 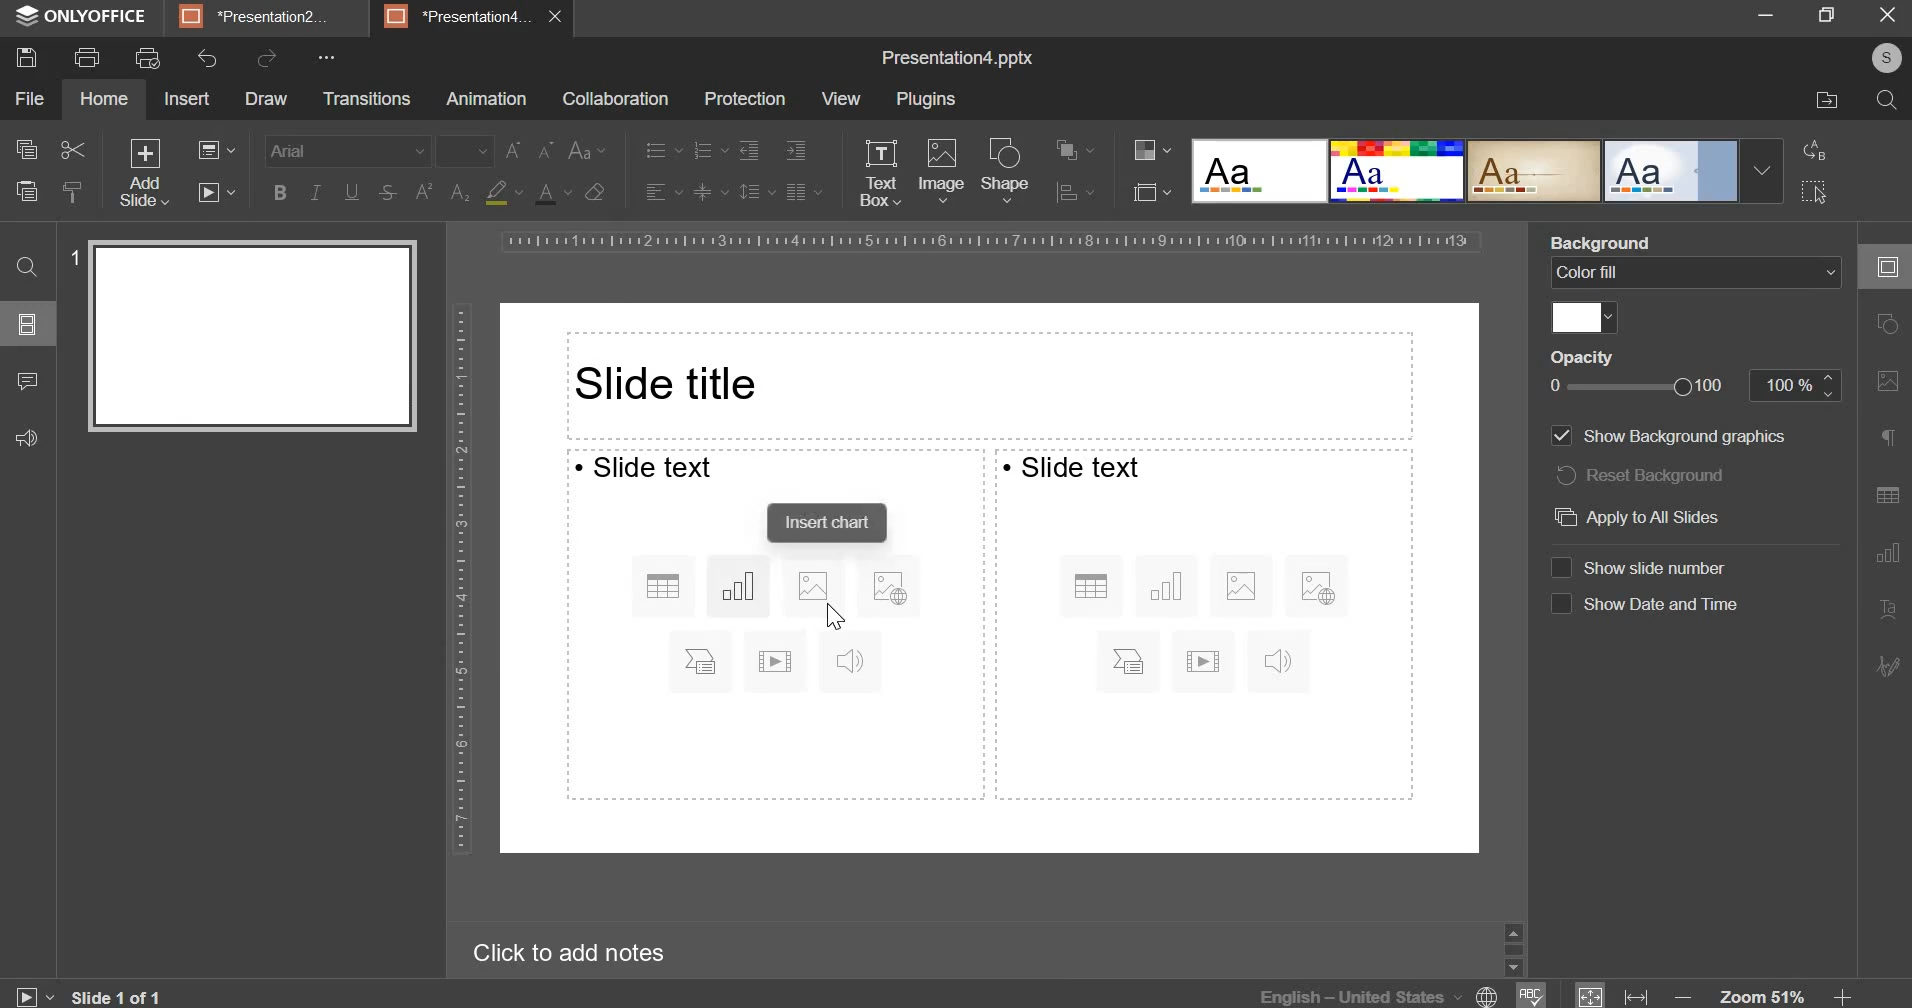 I want to click on signature, so click(x=1890, y=665).